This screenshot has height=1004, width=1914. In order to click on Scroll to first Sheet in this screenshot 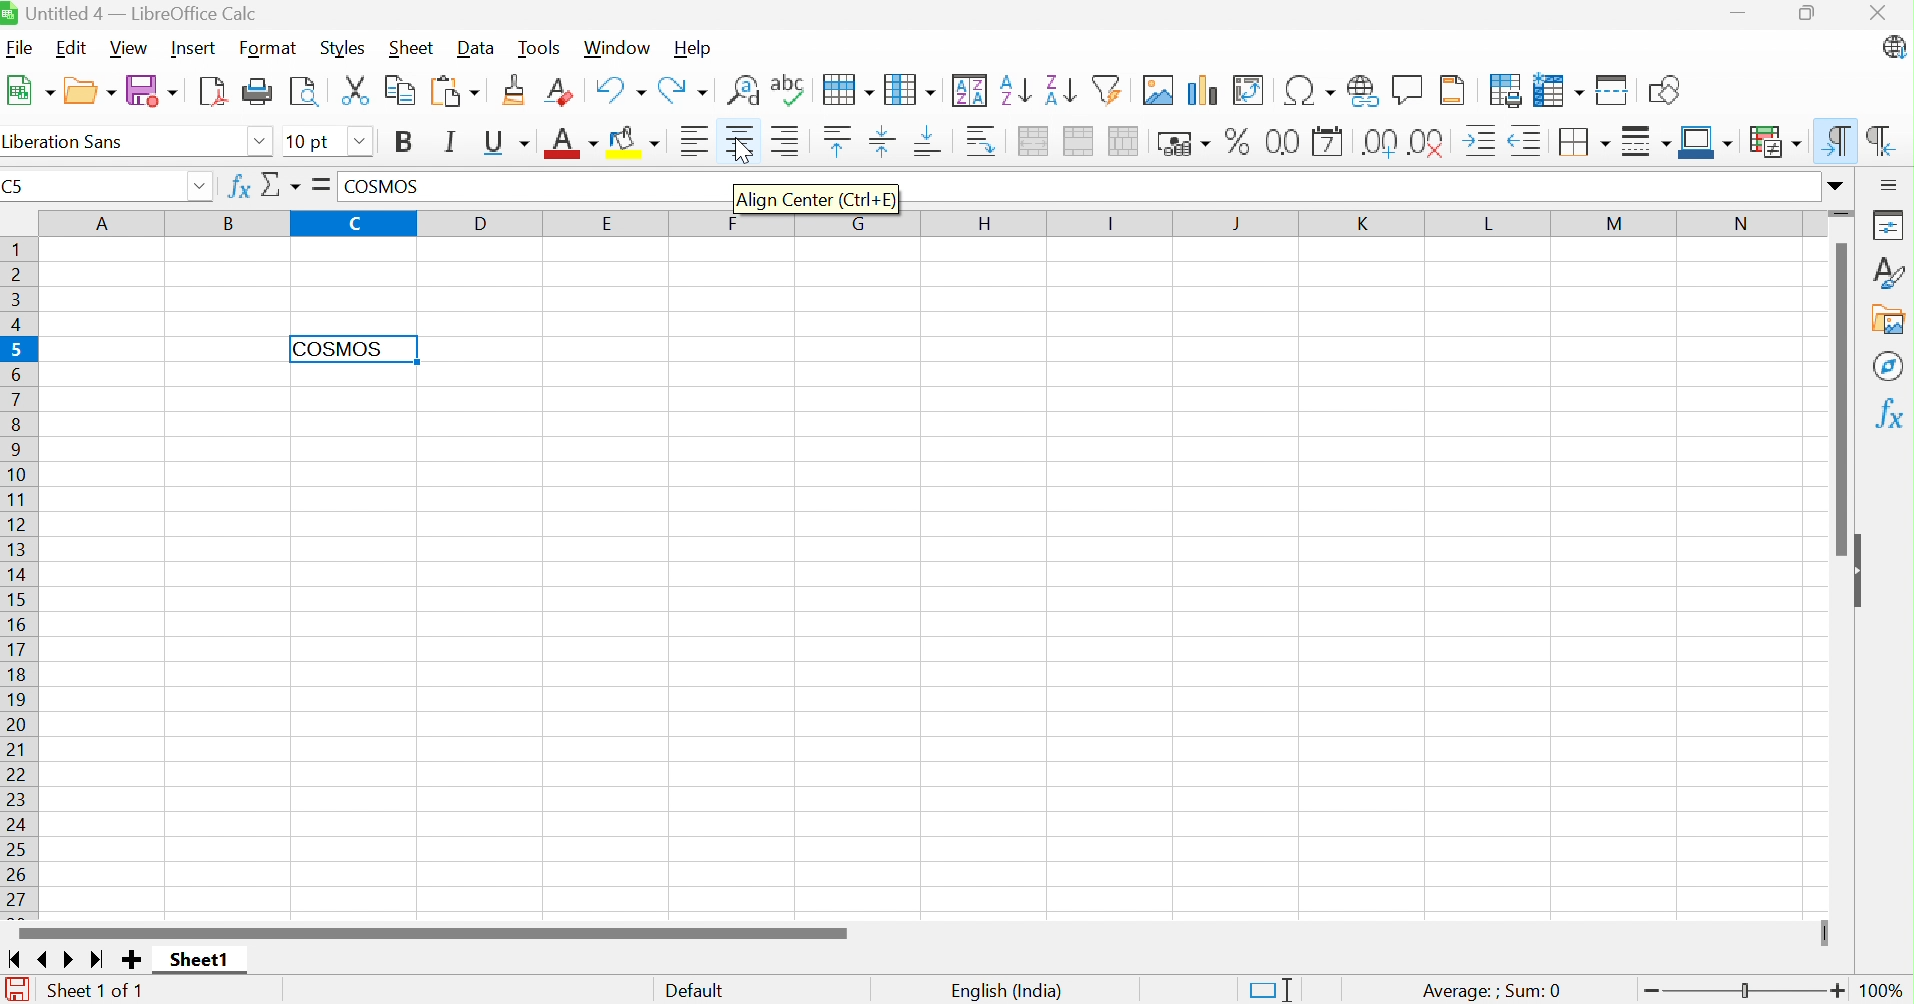, I will do `click(14, 960)`.